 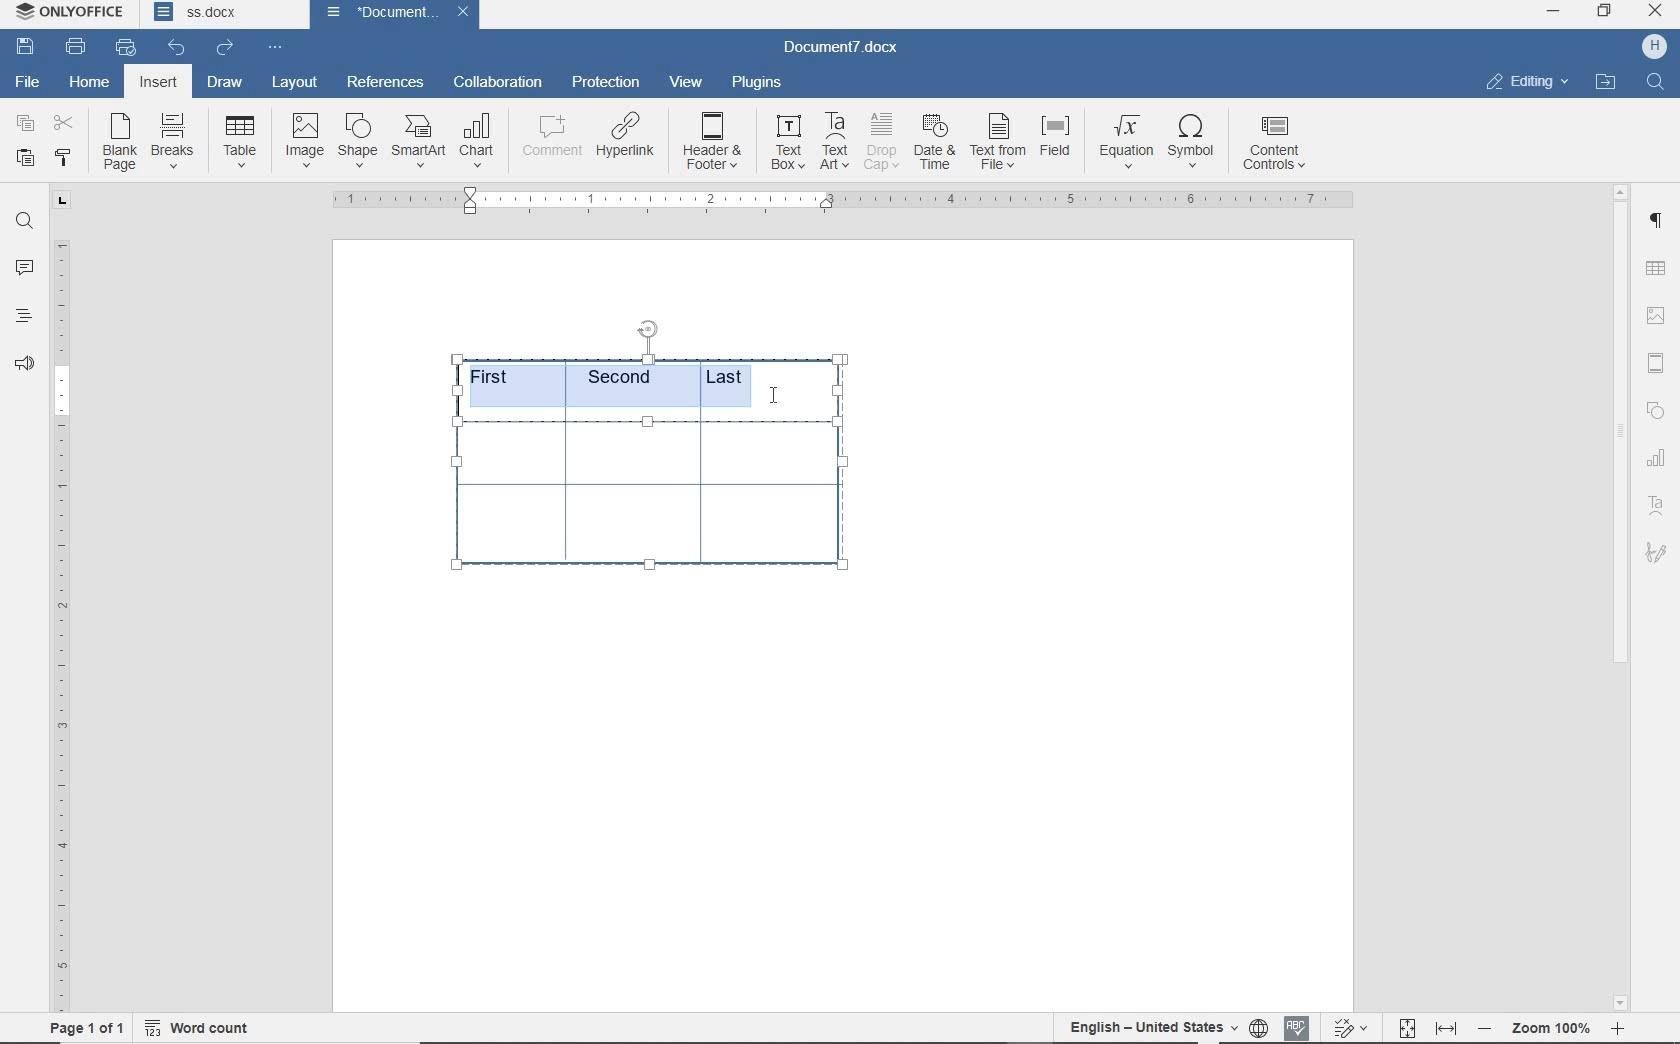 What do you see at coordinates (651, 324) in the screenshot?
I see `position table` at bounding box center [651, 324].